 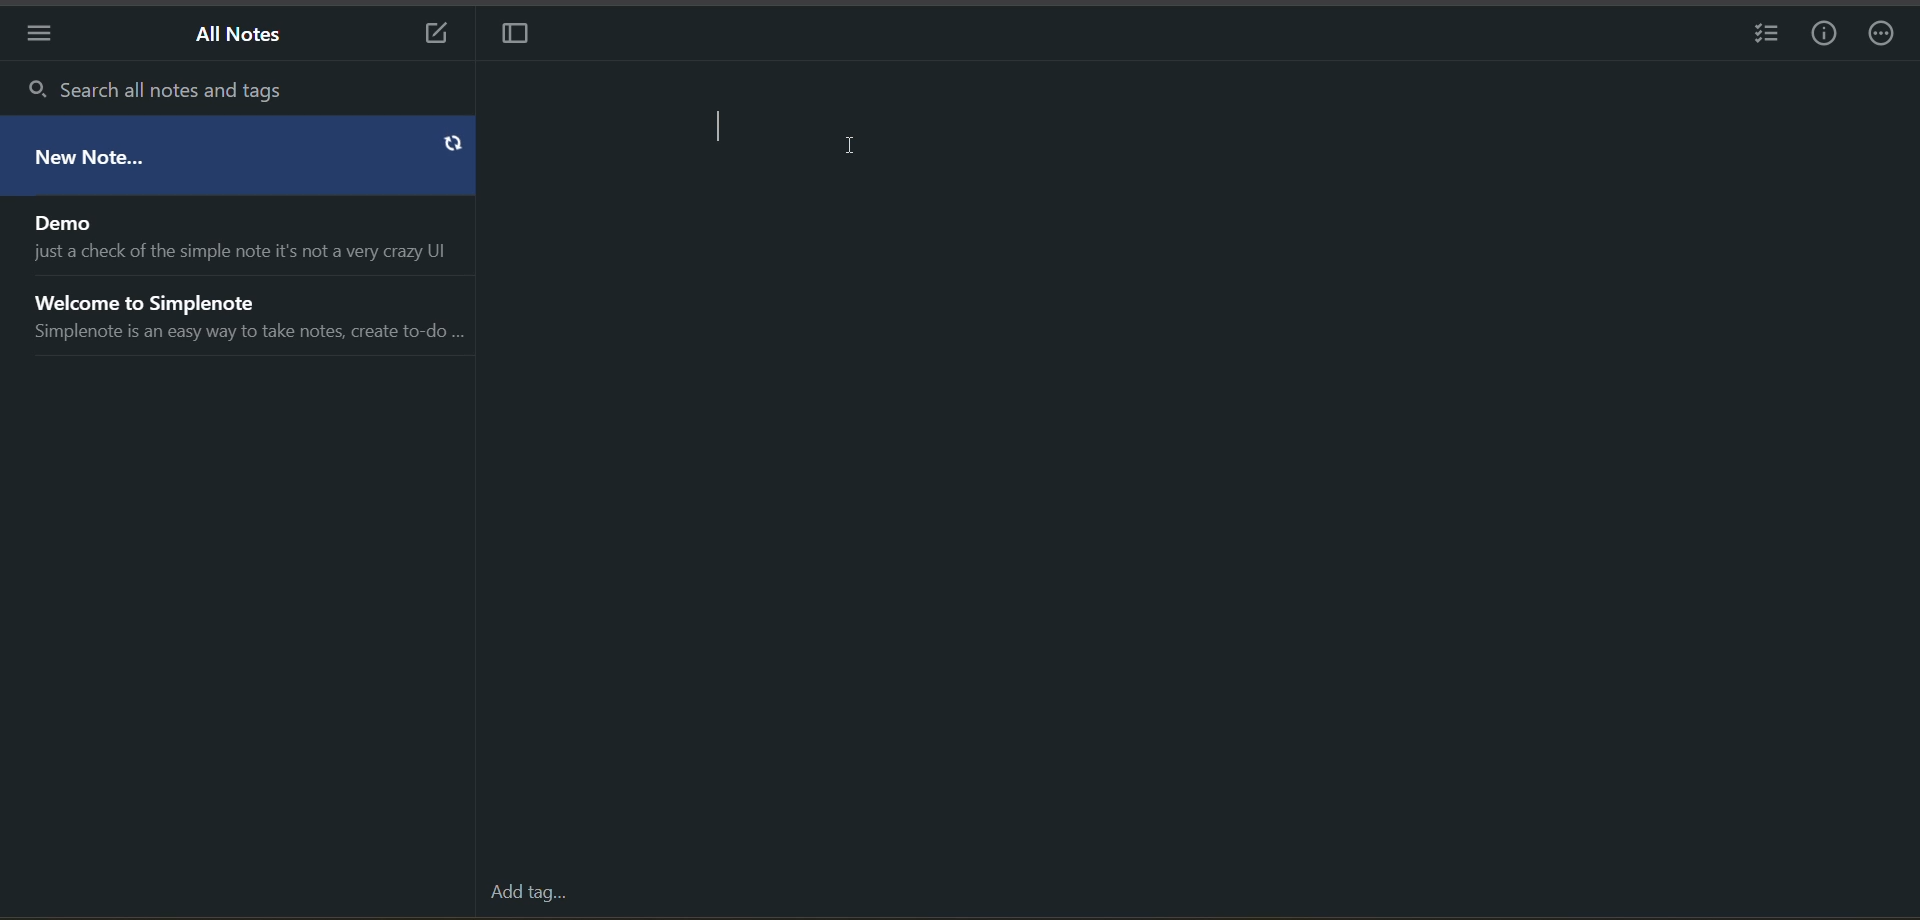 I want to click on all  notes, so click(x=240, y=283).